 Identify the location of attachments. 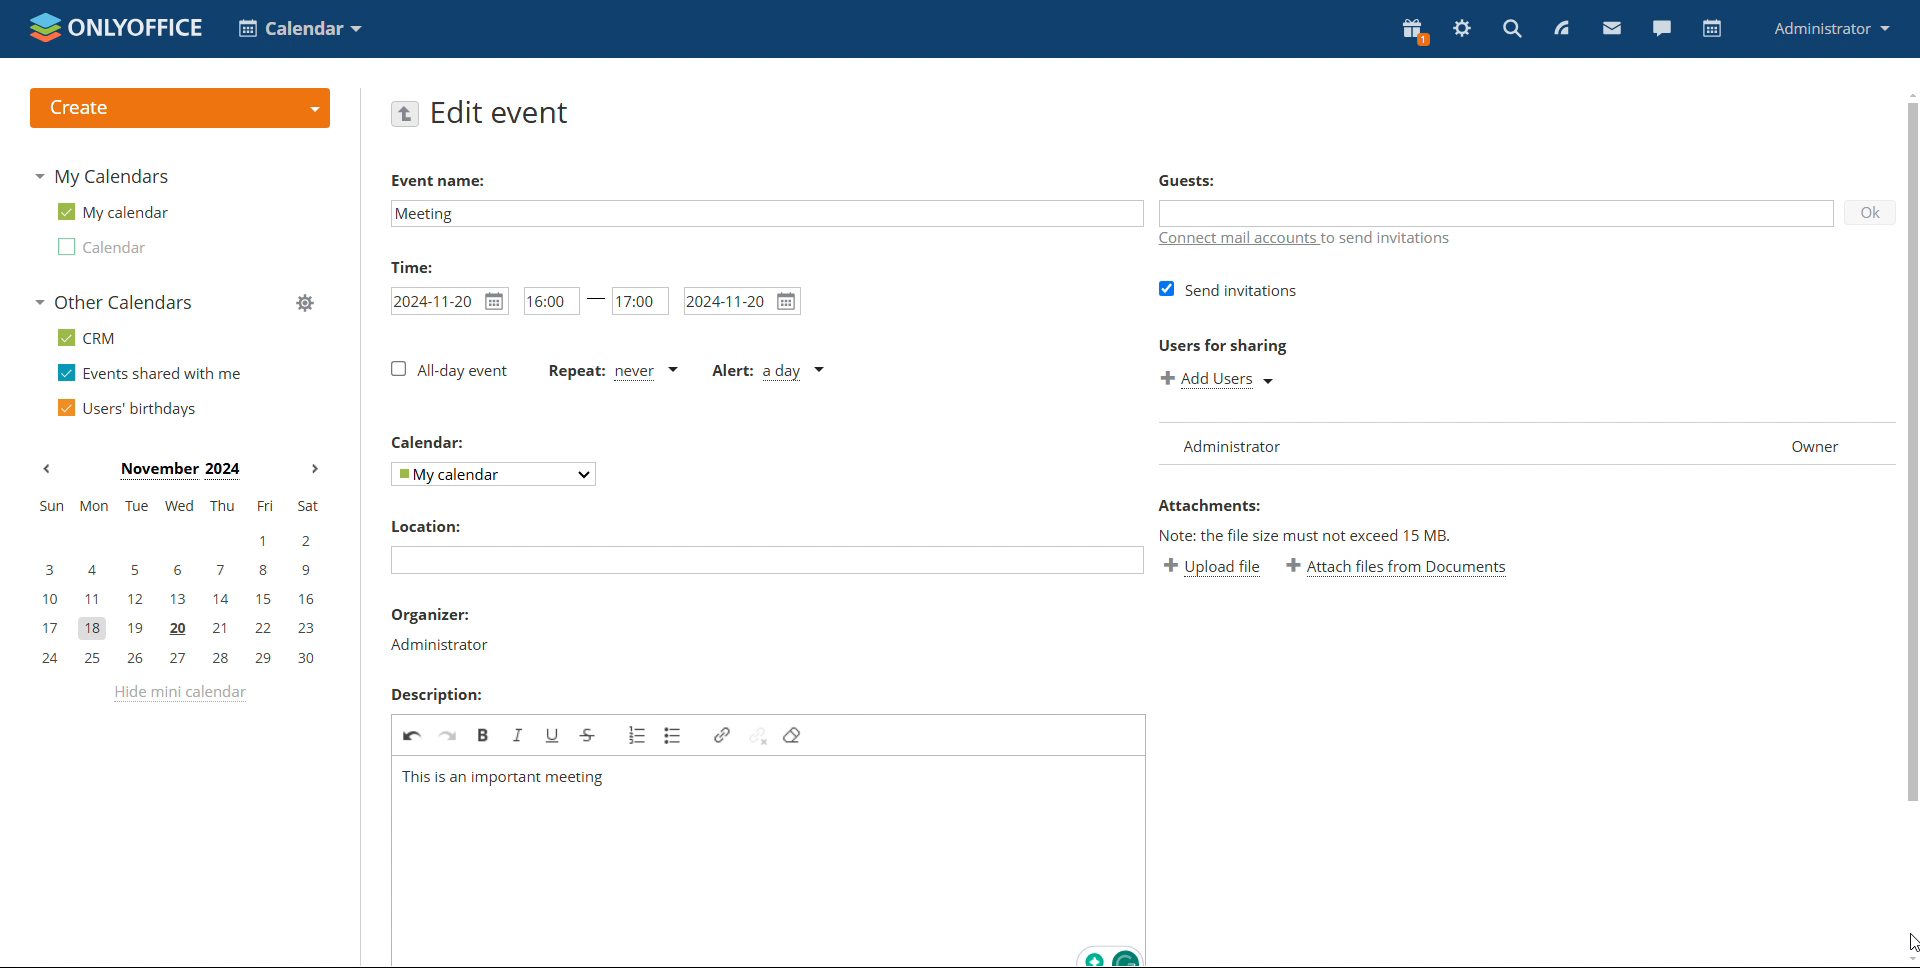
(1211, 507).